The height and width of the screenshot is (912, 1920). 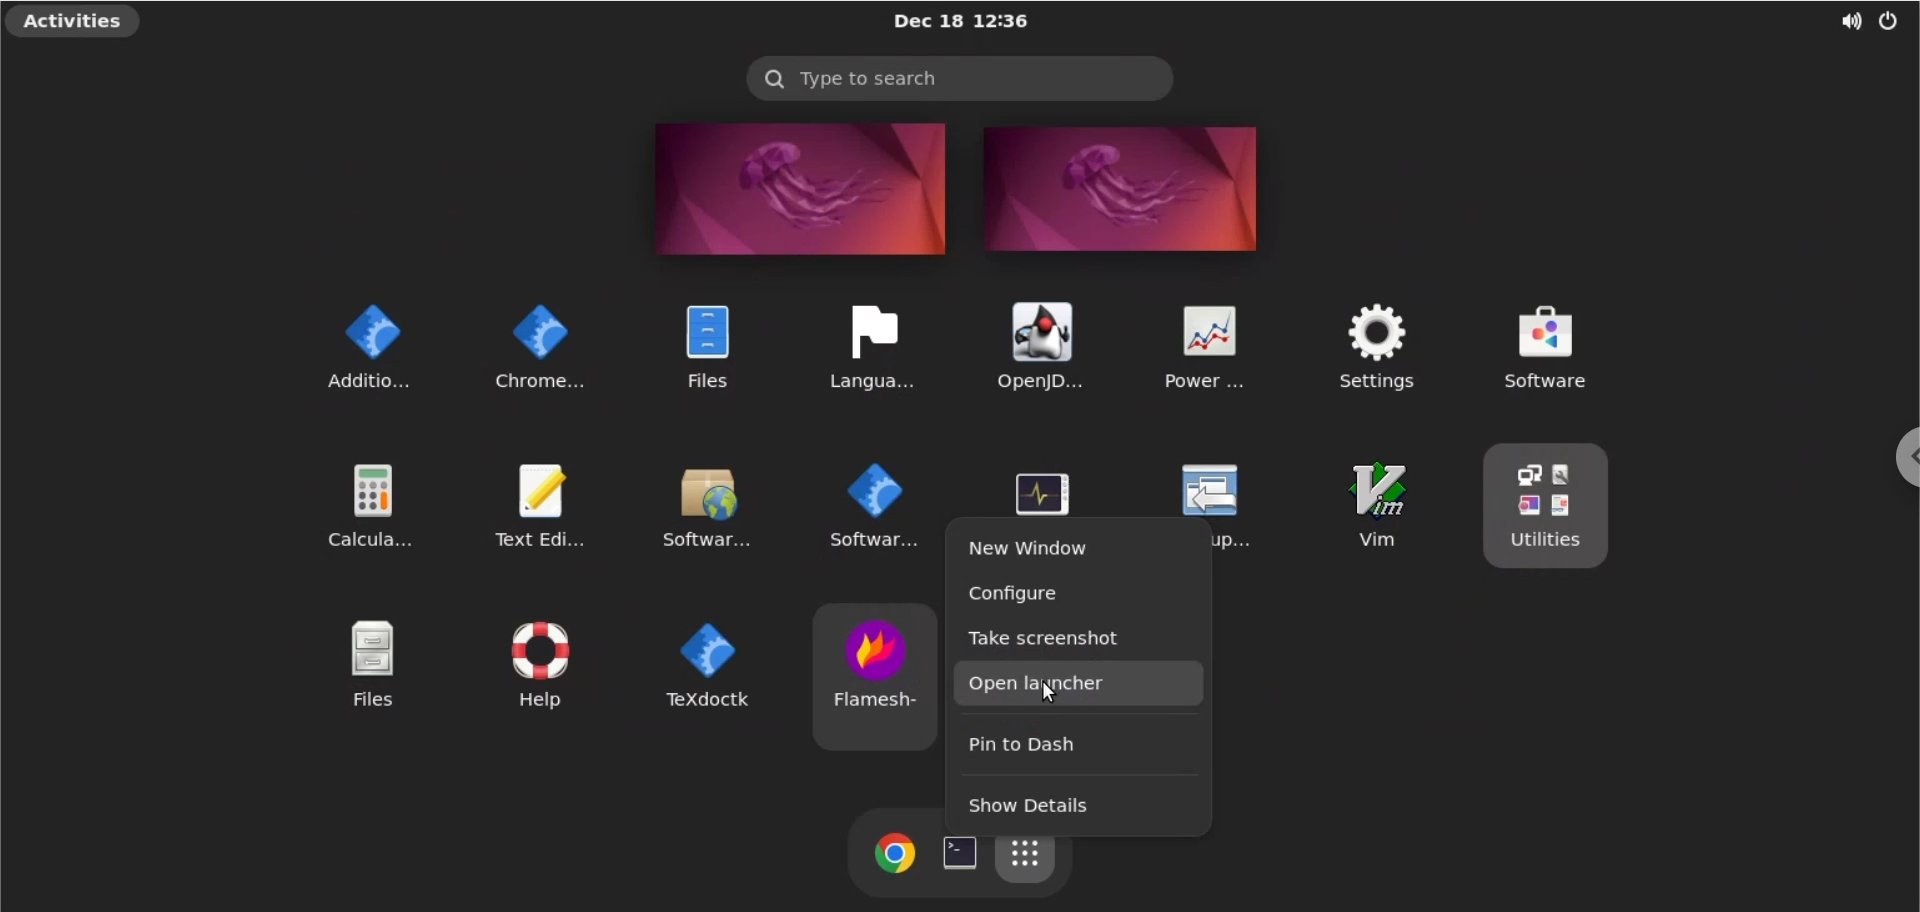 I want to click on help, so click(x=531, y=657).